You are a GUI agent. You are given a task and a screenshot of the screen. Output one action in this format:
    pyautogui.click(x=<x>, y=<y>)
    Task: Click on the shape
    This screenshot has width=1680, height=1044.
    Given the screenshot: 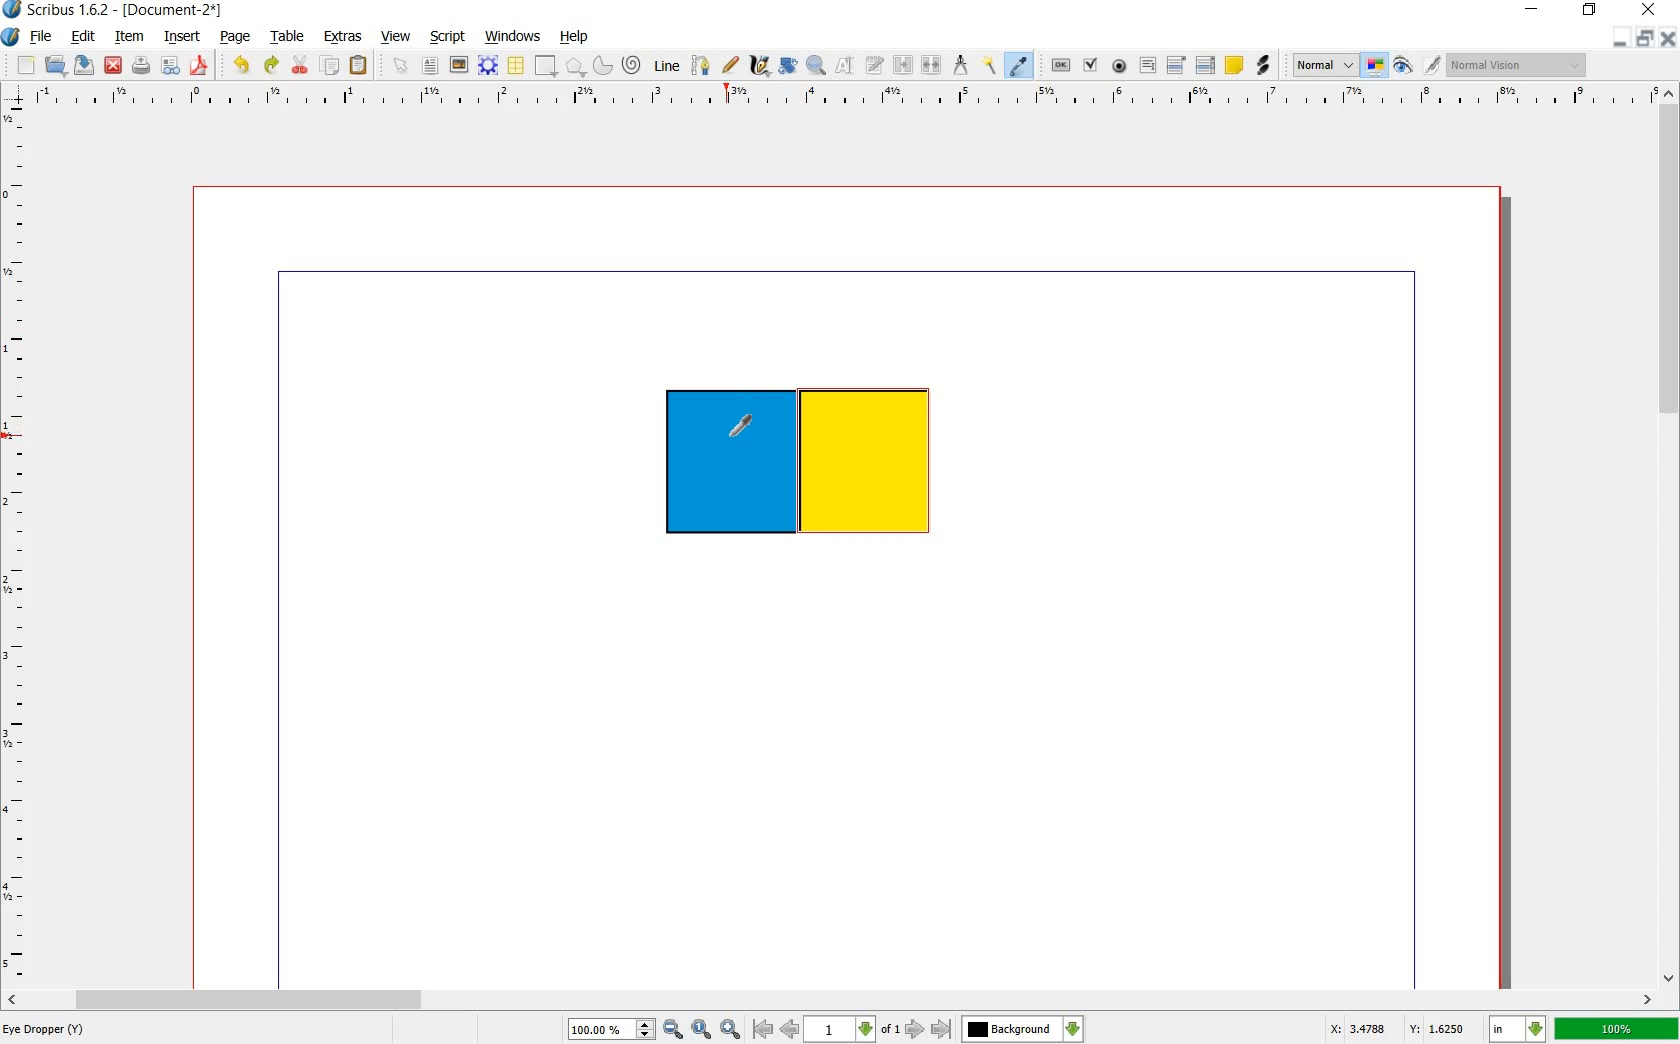 What is the action you would take?
    pyautogui.click(x=544, y=66)
    